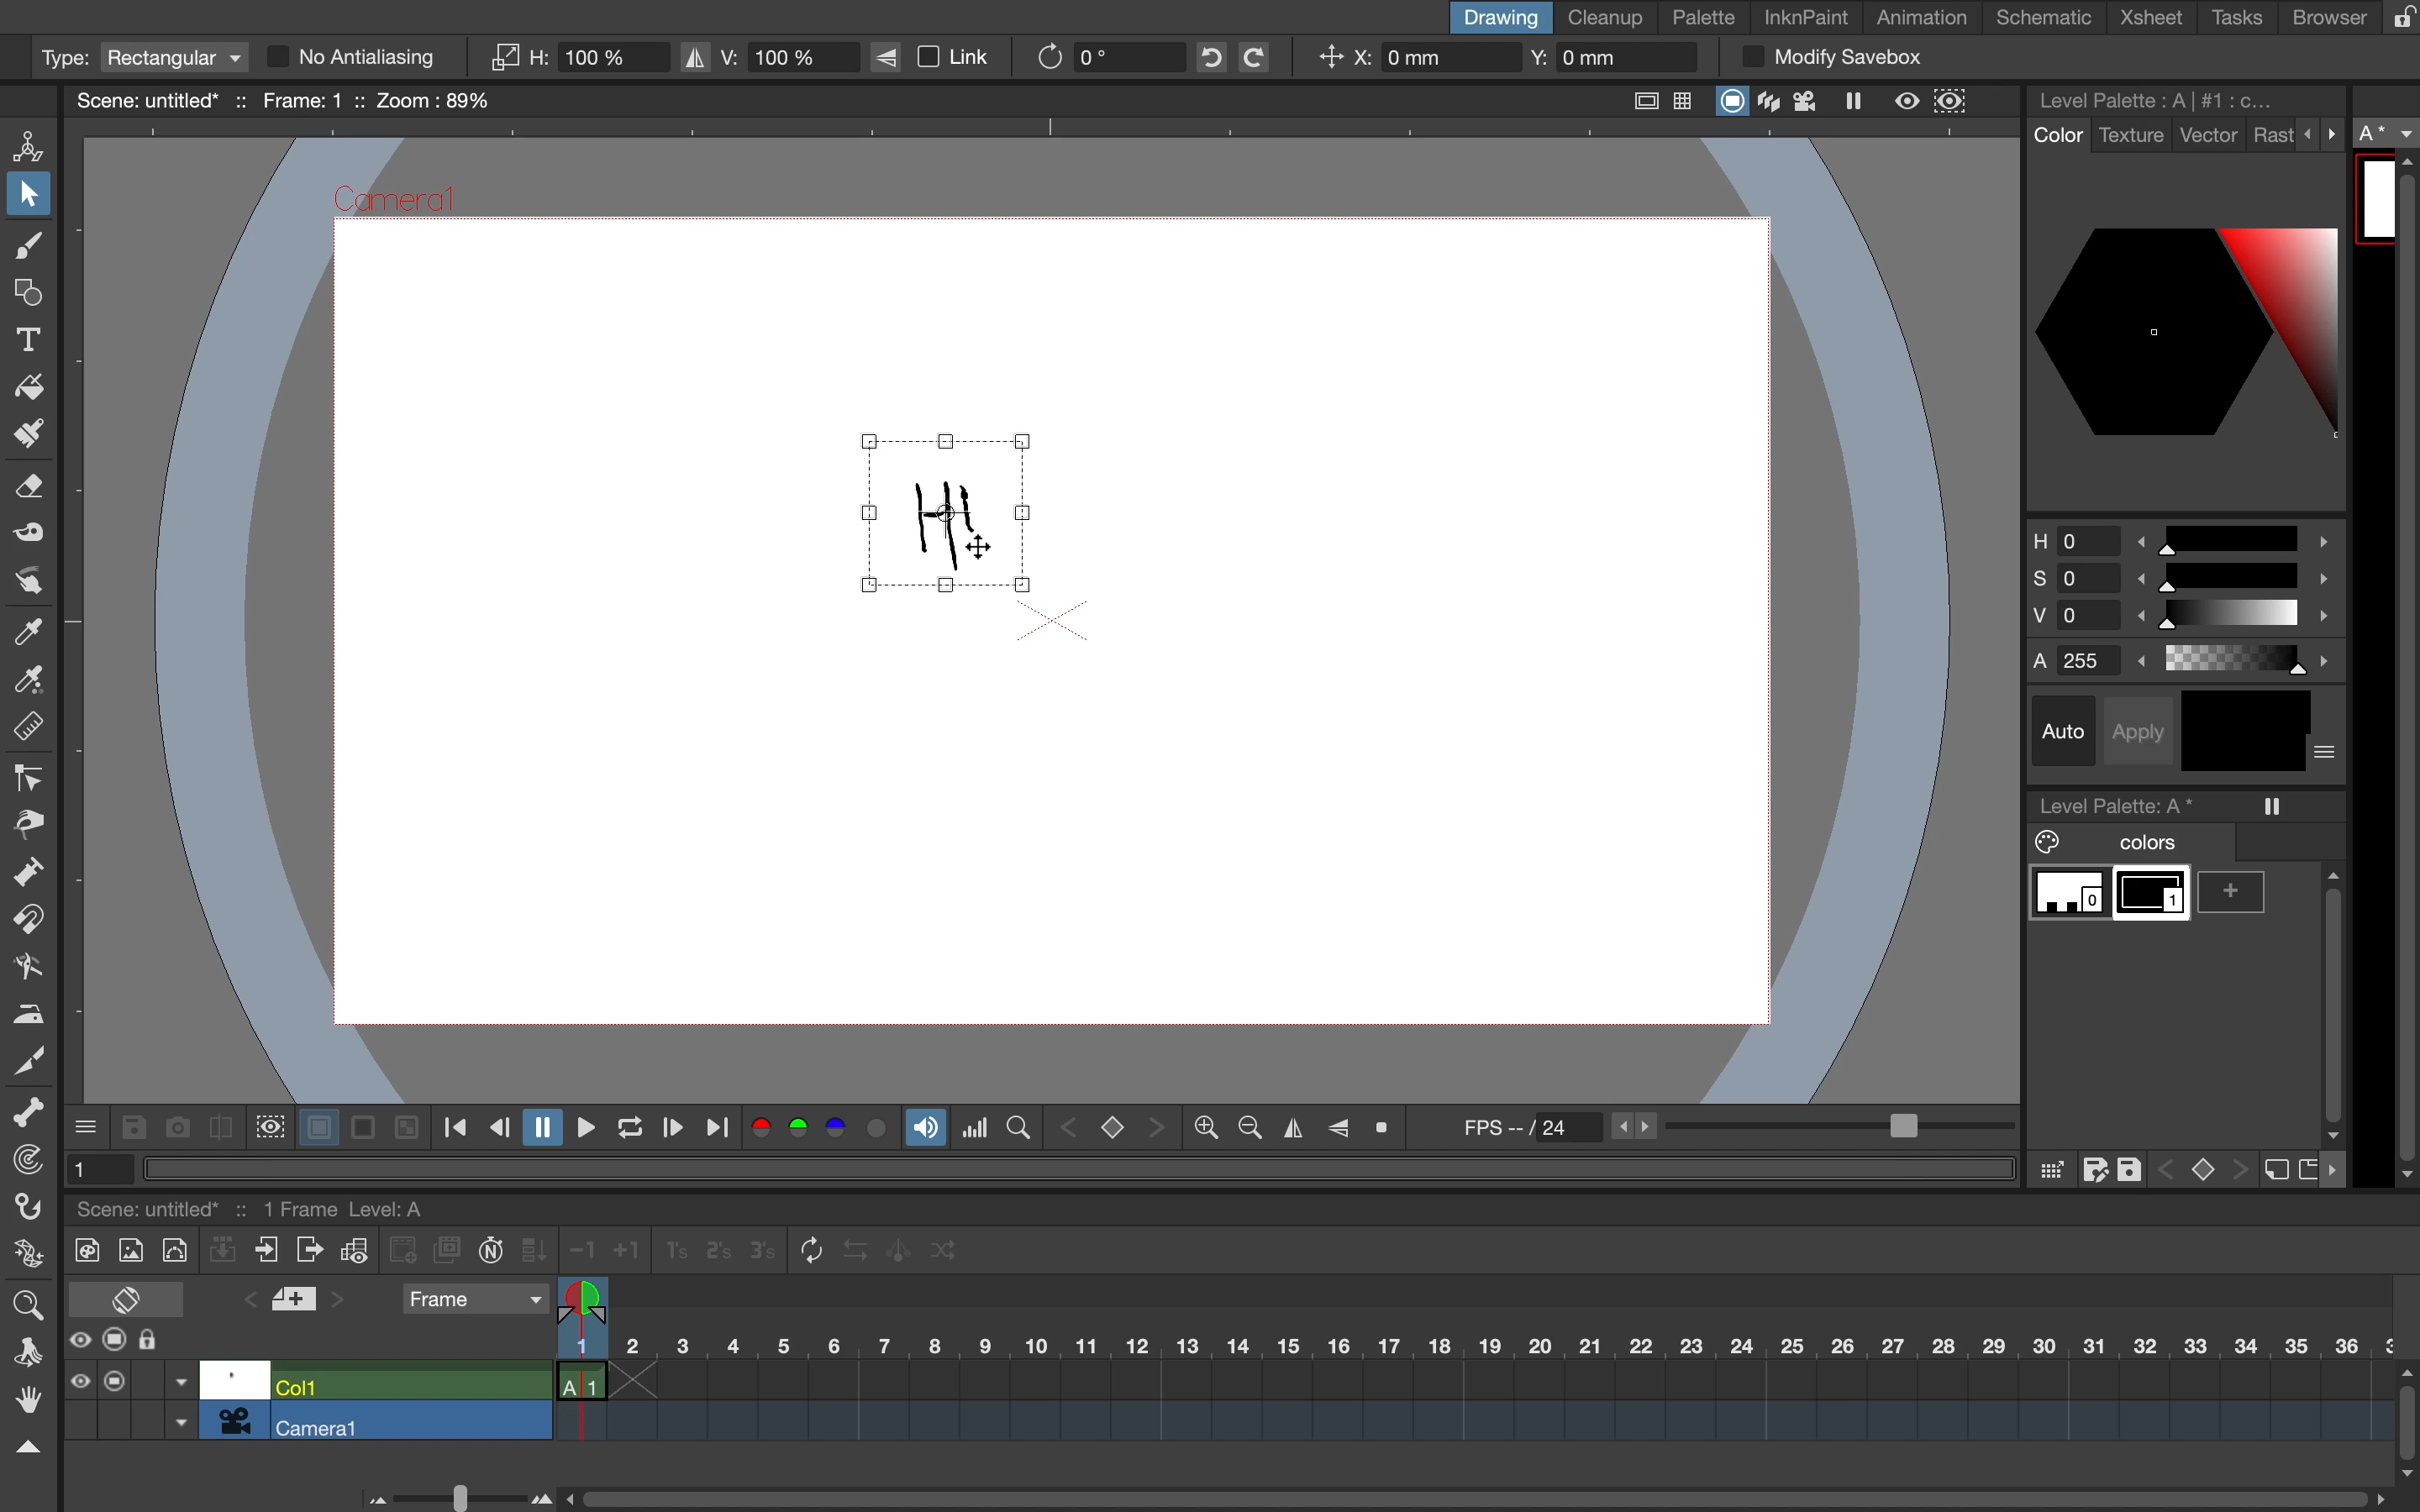 This screenshot has height=1512, width=2420. Describe the element at coordinates (2182, 537) in the screenshot. I see `hue` at that location.